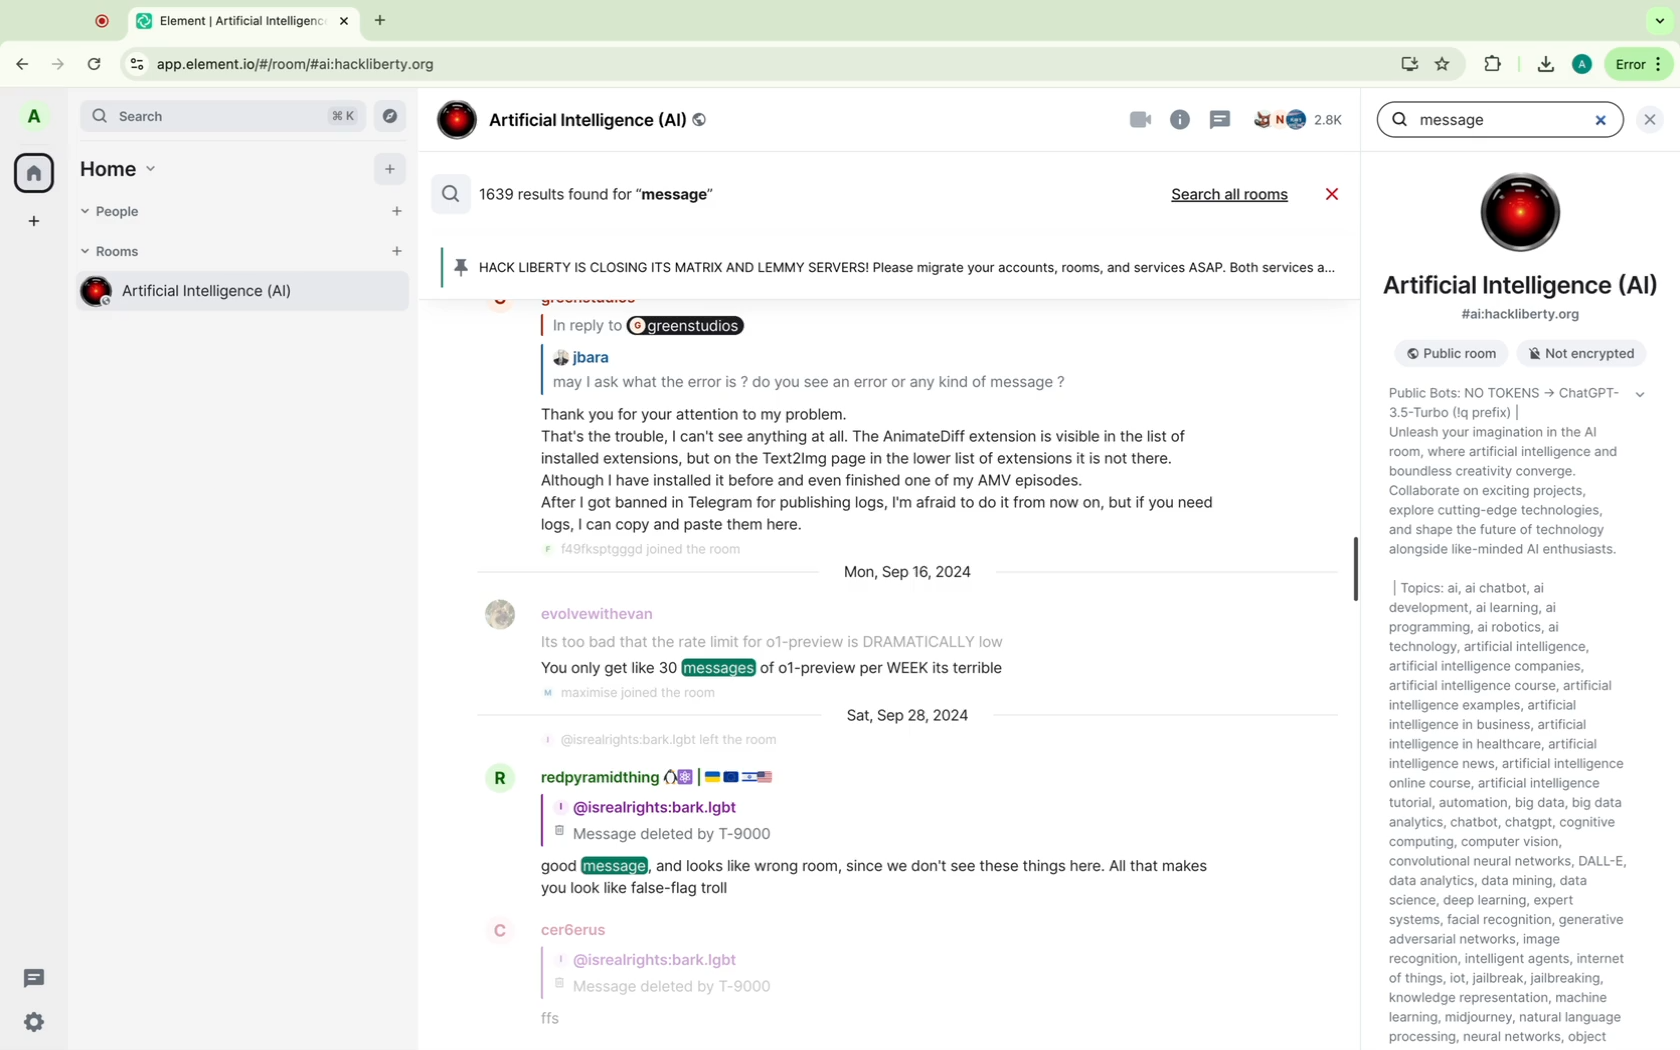 Image resolution: width=1680 pixels, height=1050 pixels. Describe the element at coordinates (36, 978) in the screenshot. I see `threads` at that location.